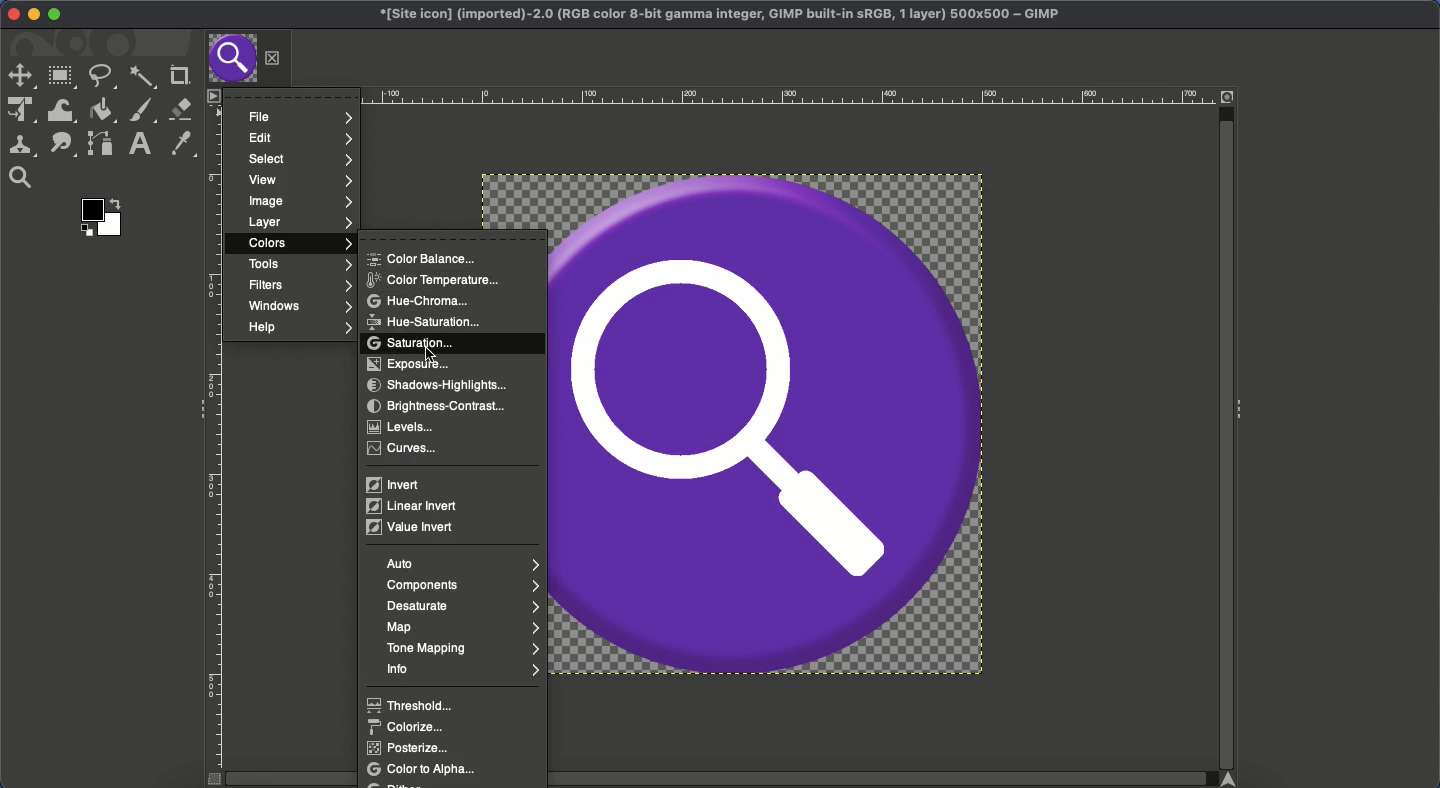 This screenshot has height=788, width=1440. What do you see at coordinates (298, 181) in the screenshot?
I see `View` at bounding box center [298, 181].